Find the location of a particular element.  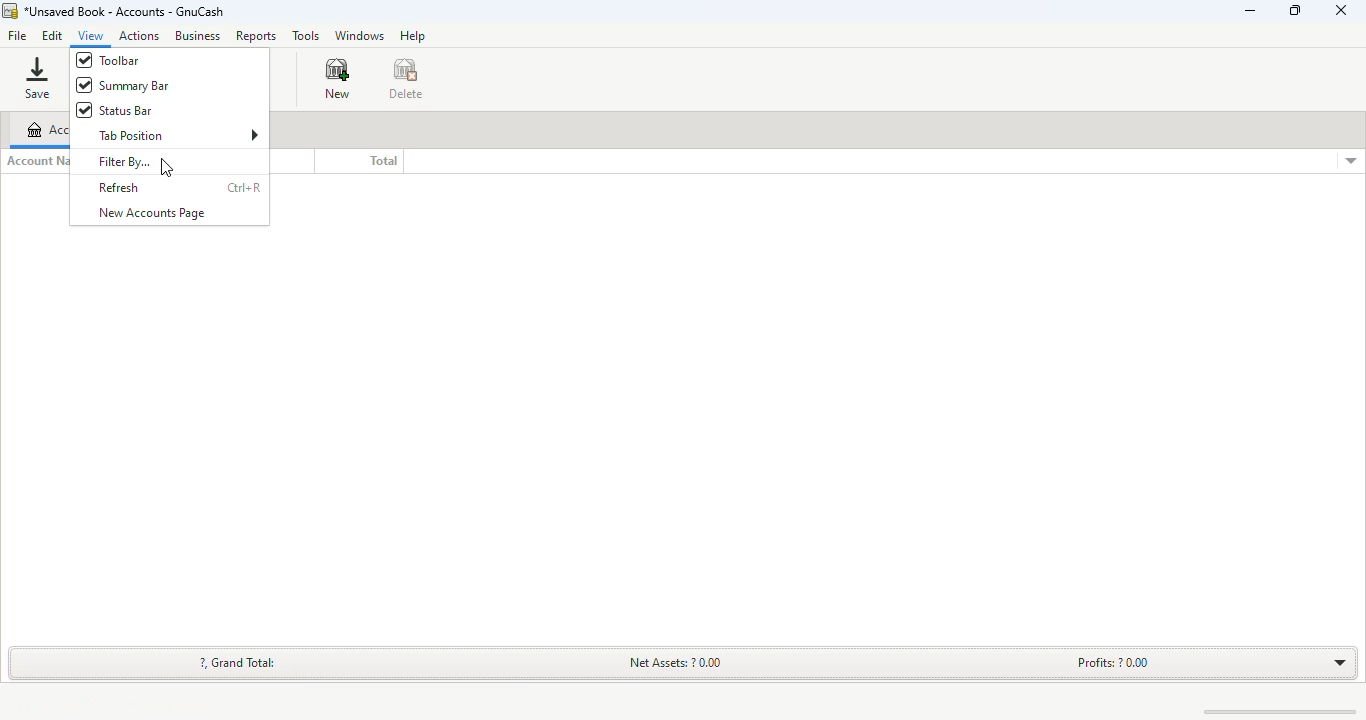

delete is located at coordinates (406, 79).